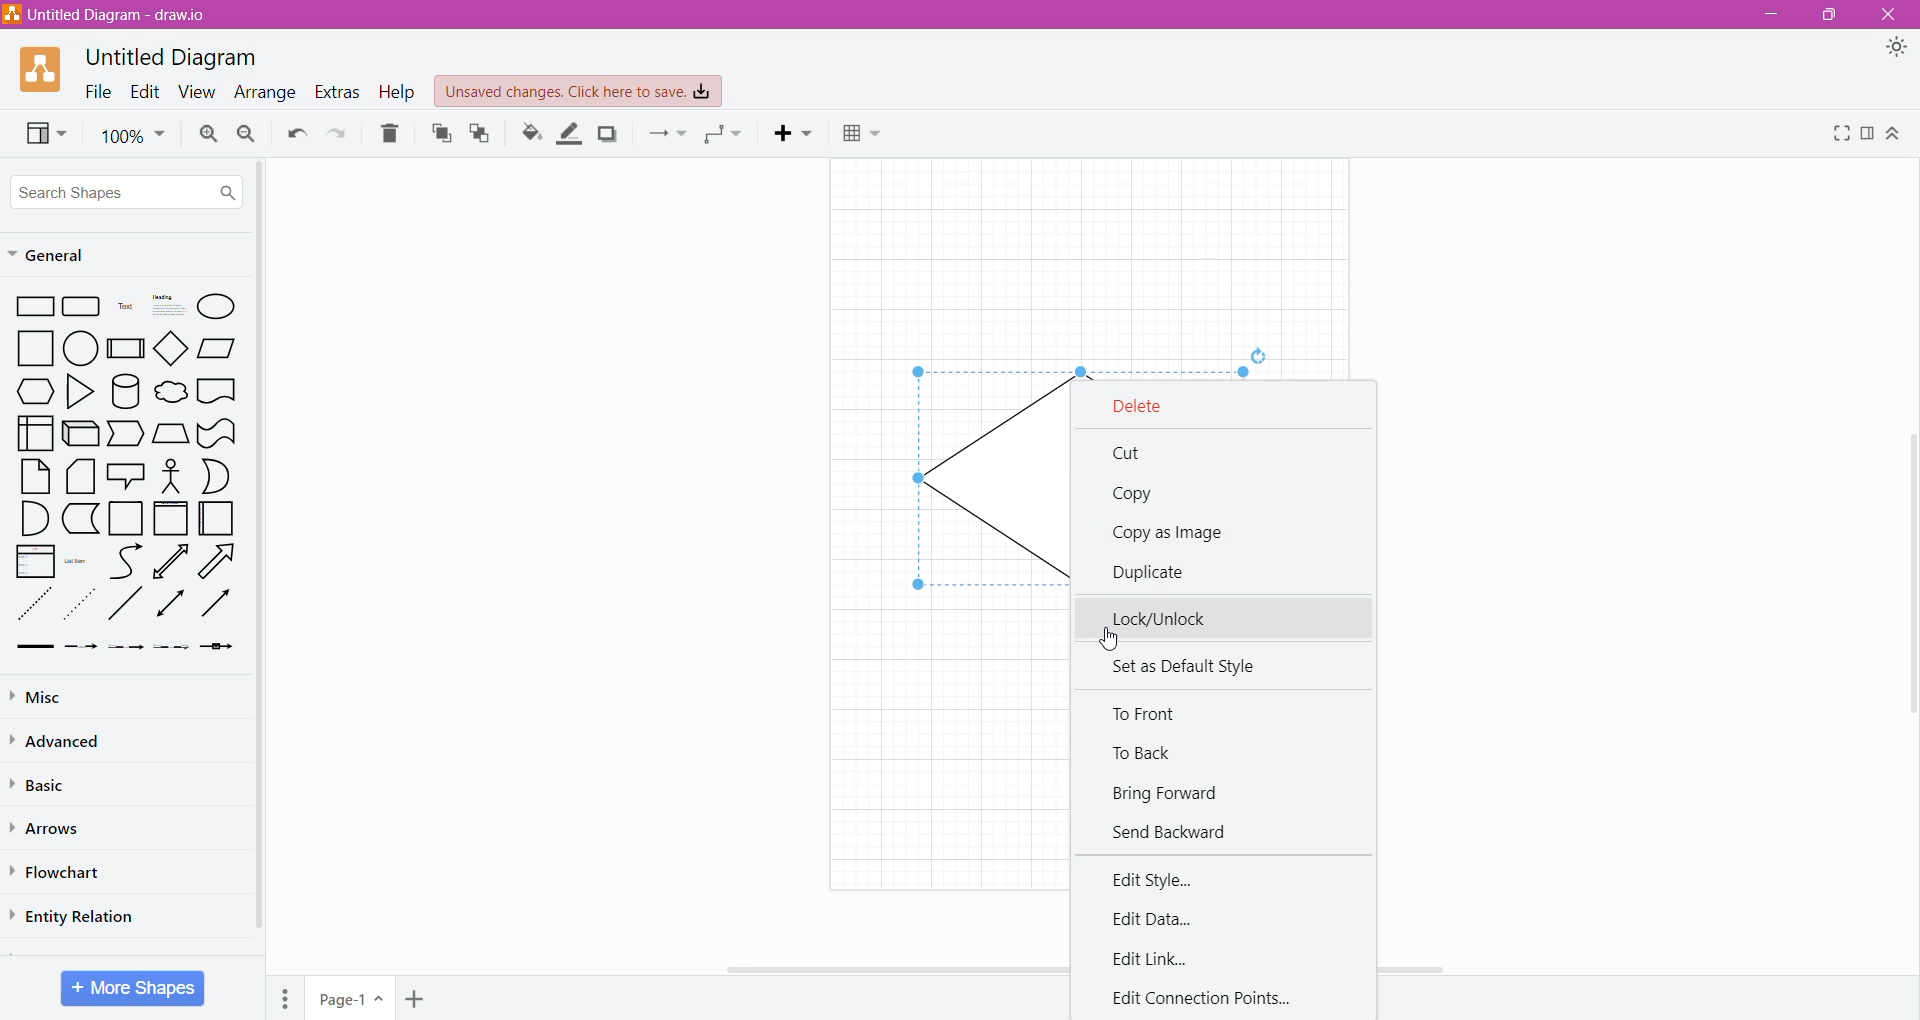 The height and width of the screenshot is (1020, 1920). What do you see at coordinates (1190, 667) in the screenshot?
I see `Set as Default Style` at bounding box center [1190, 667].